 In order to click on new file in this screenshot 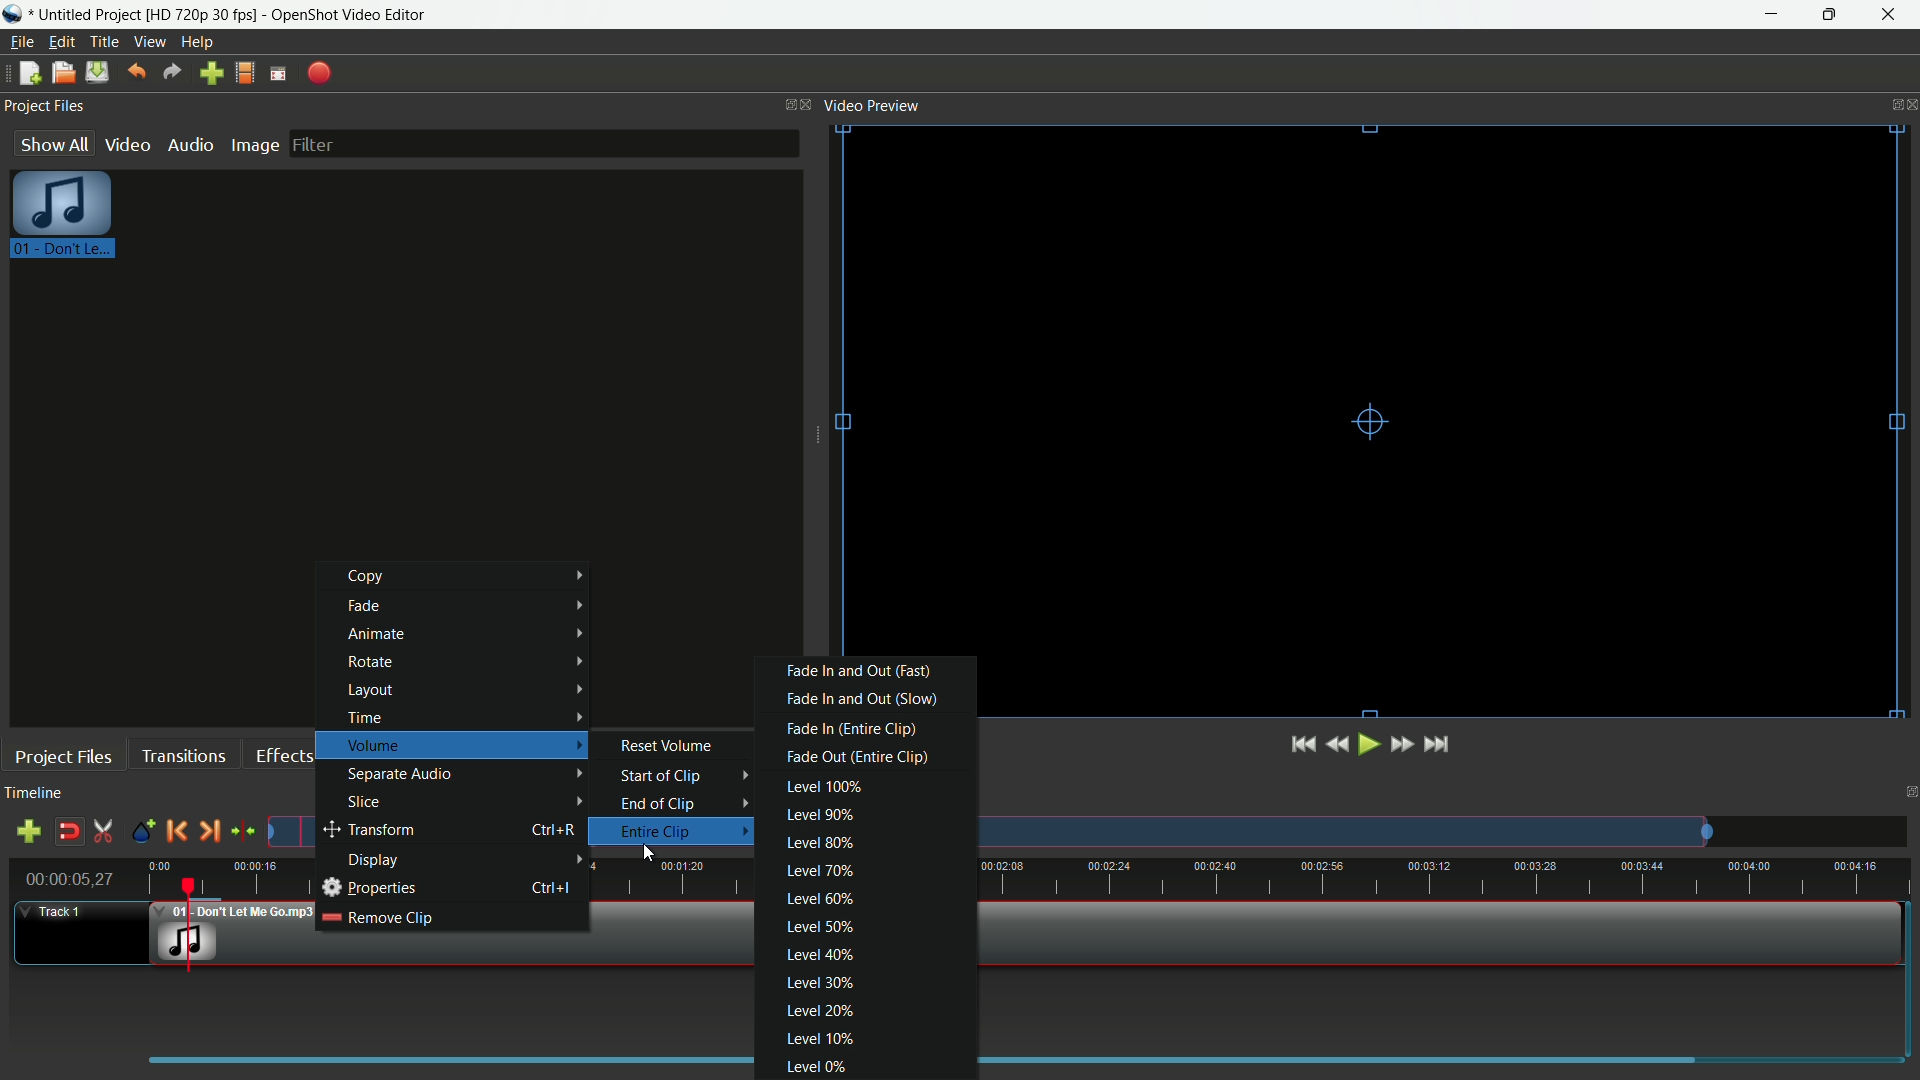, I will do `click(29, 73)`.